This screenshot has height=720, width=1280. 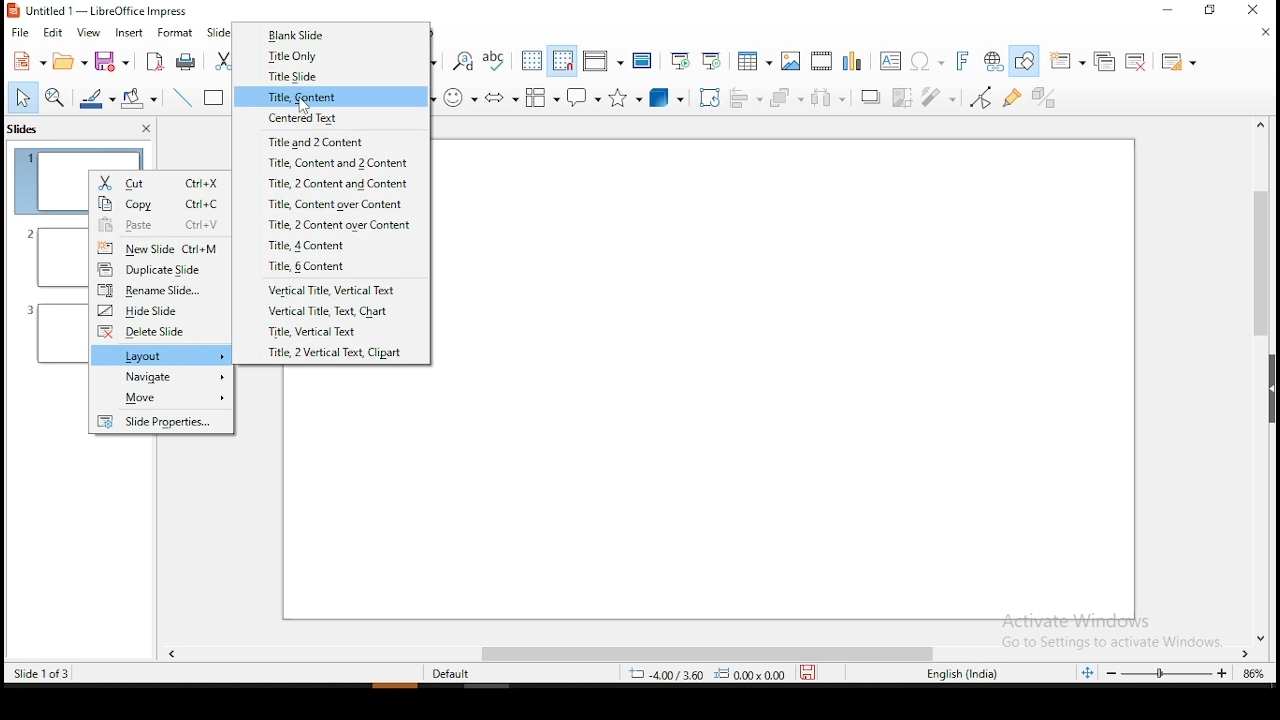 I want to click on paint bucket tool, so click(x=140, y=97).